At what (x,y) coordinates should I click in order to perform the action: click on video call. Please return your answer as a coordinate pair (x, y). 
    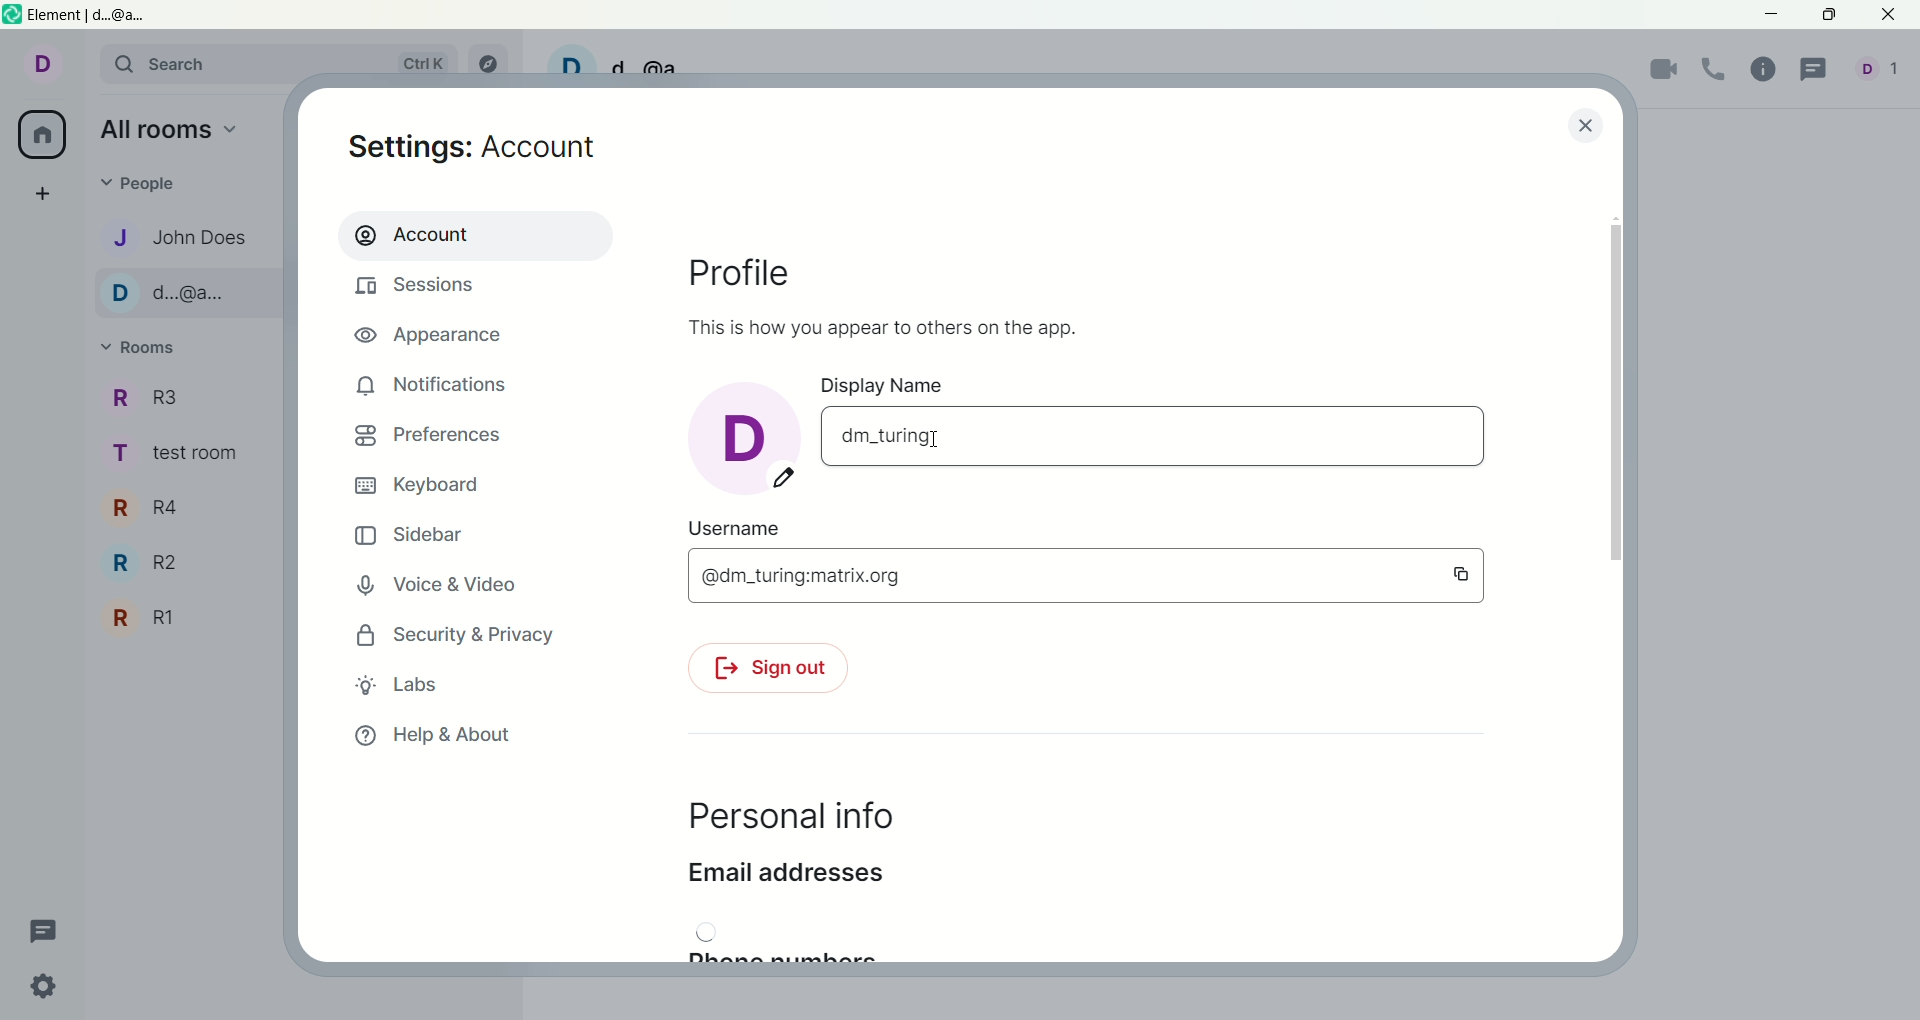
    Looking at the image, I should click on (1665, 72).